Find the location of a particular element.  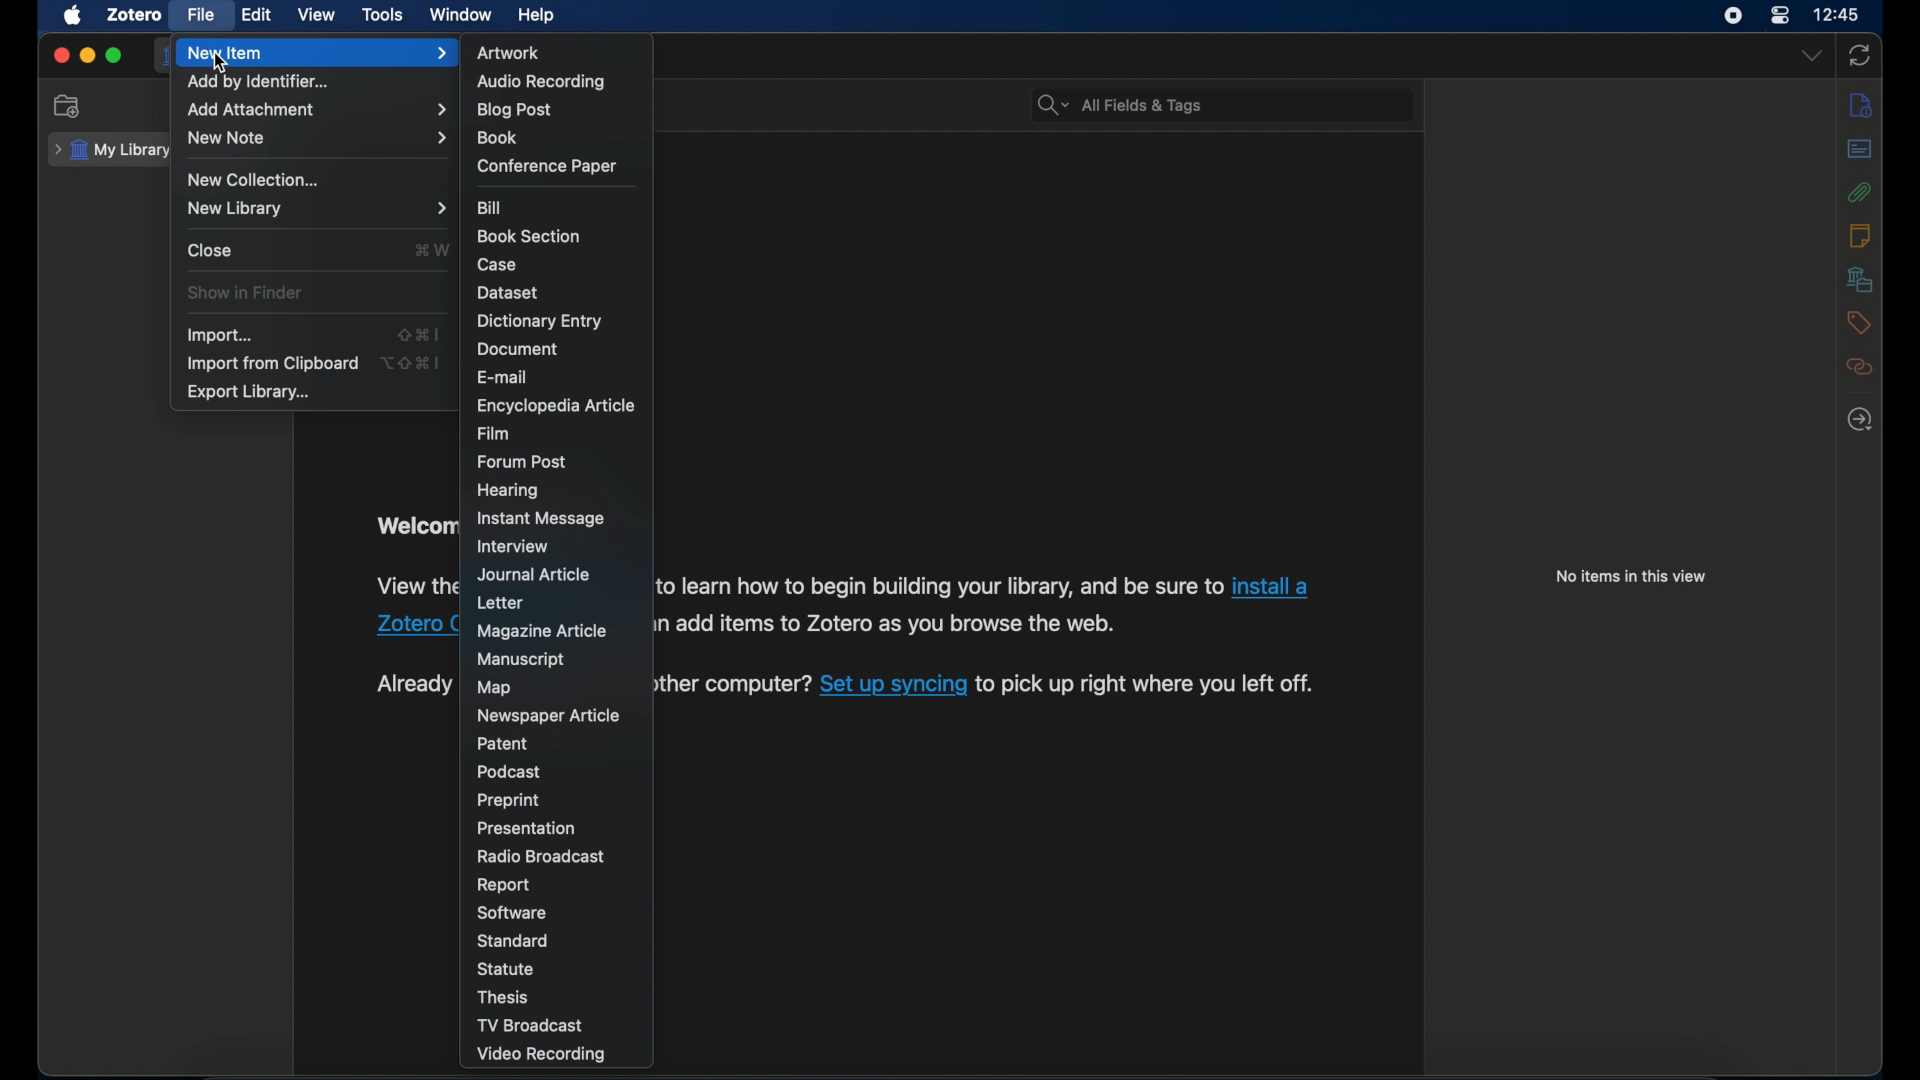

show in finder is located at coordinates (246, 291).